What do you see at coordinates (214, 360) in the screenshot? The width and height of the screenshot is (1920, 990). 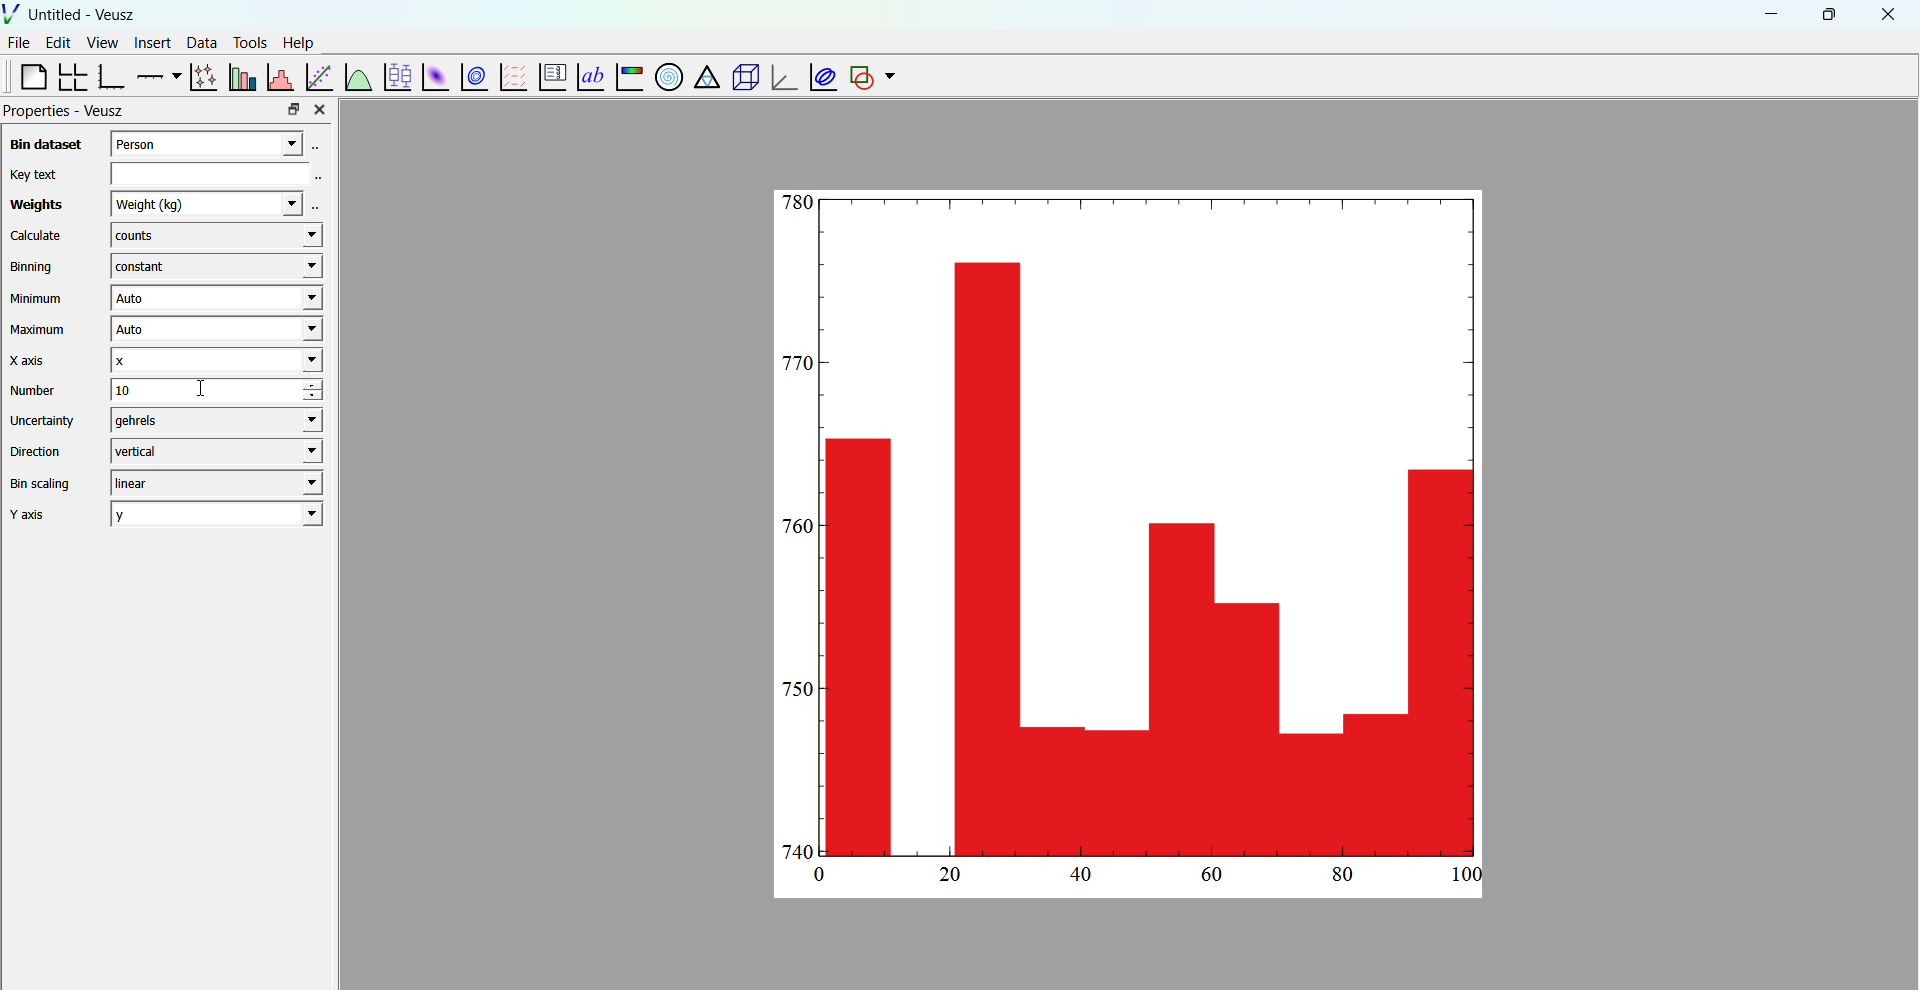 I see `x ` at bounding box center [214, 360].